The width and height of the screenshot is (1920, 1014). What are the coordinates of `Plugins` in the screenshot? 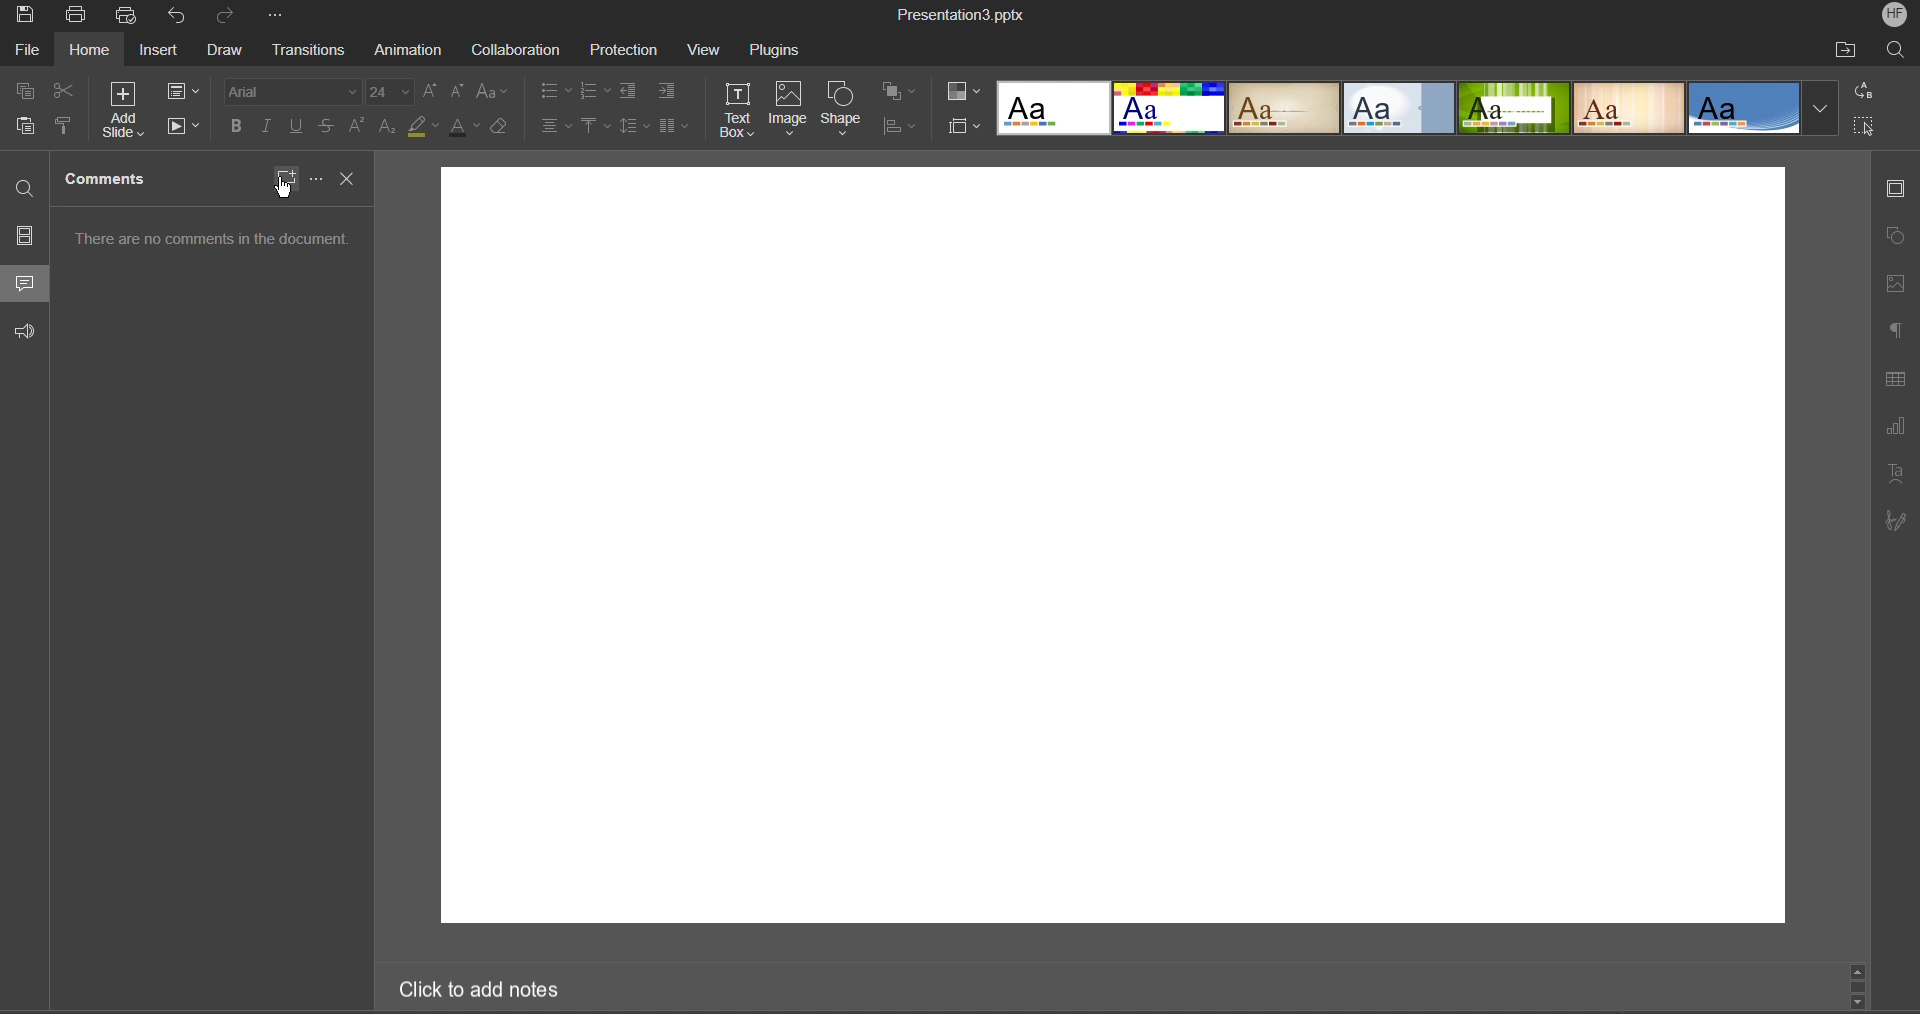 It's located at (784, 49).